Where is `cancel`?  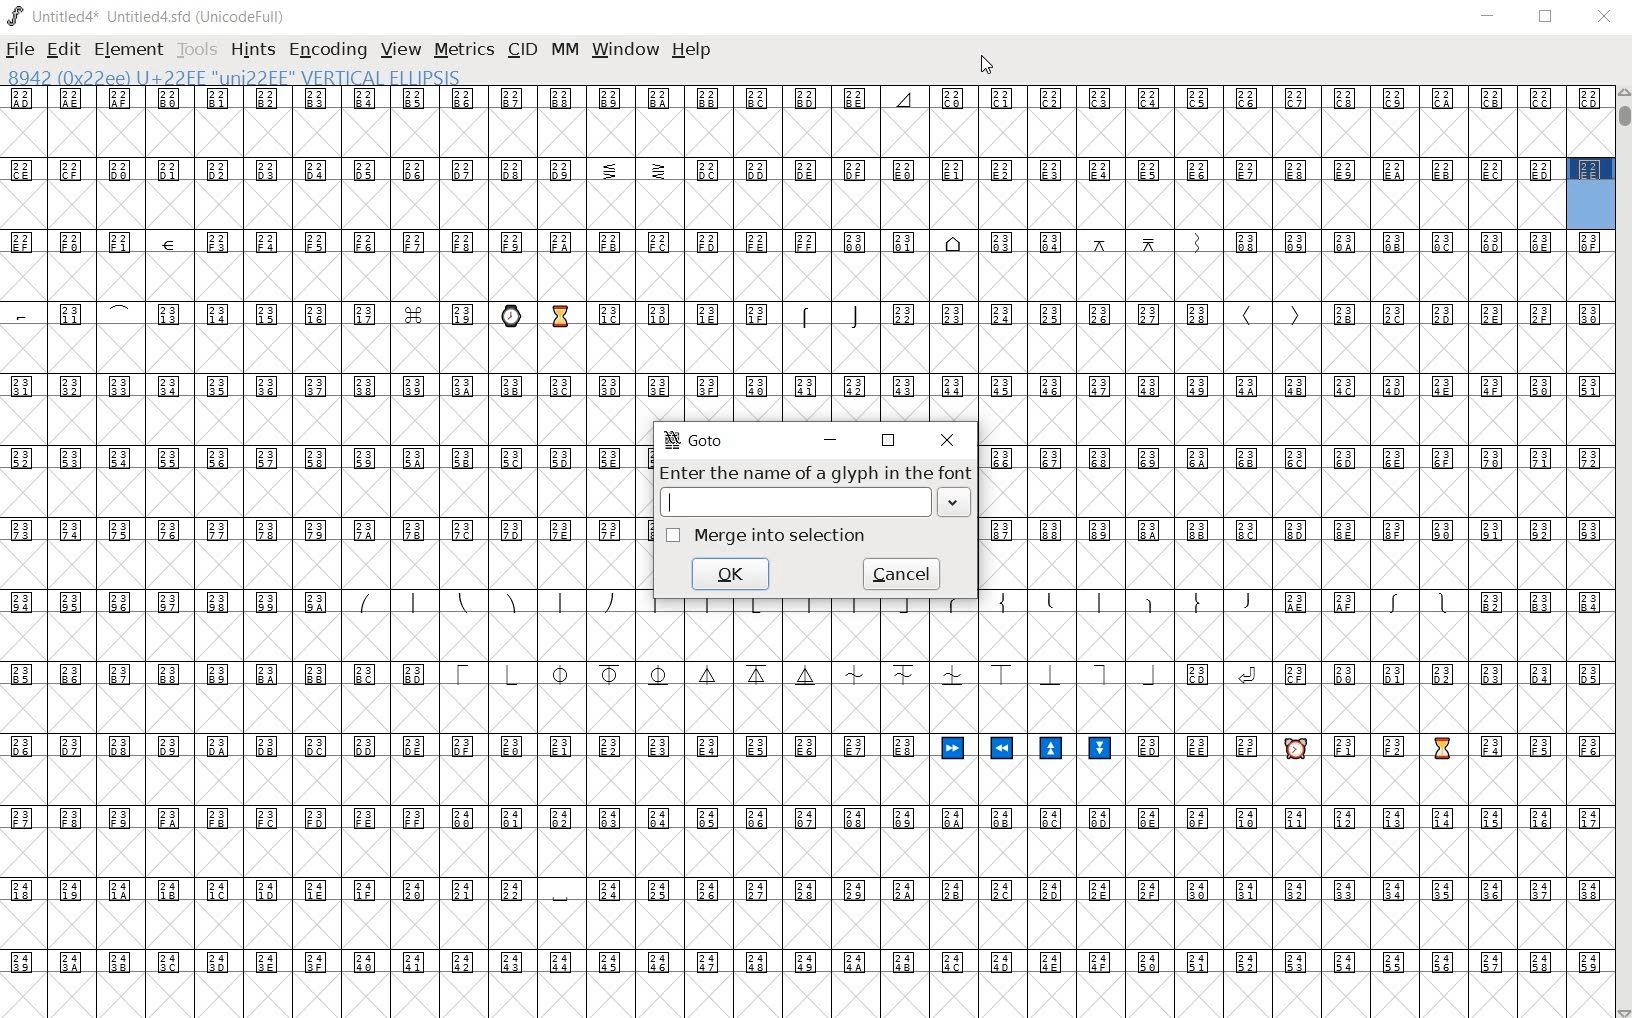
cancel is located at coordinates (902, 574).